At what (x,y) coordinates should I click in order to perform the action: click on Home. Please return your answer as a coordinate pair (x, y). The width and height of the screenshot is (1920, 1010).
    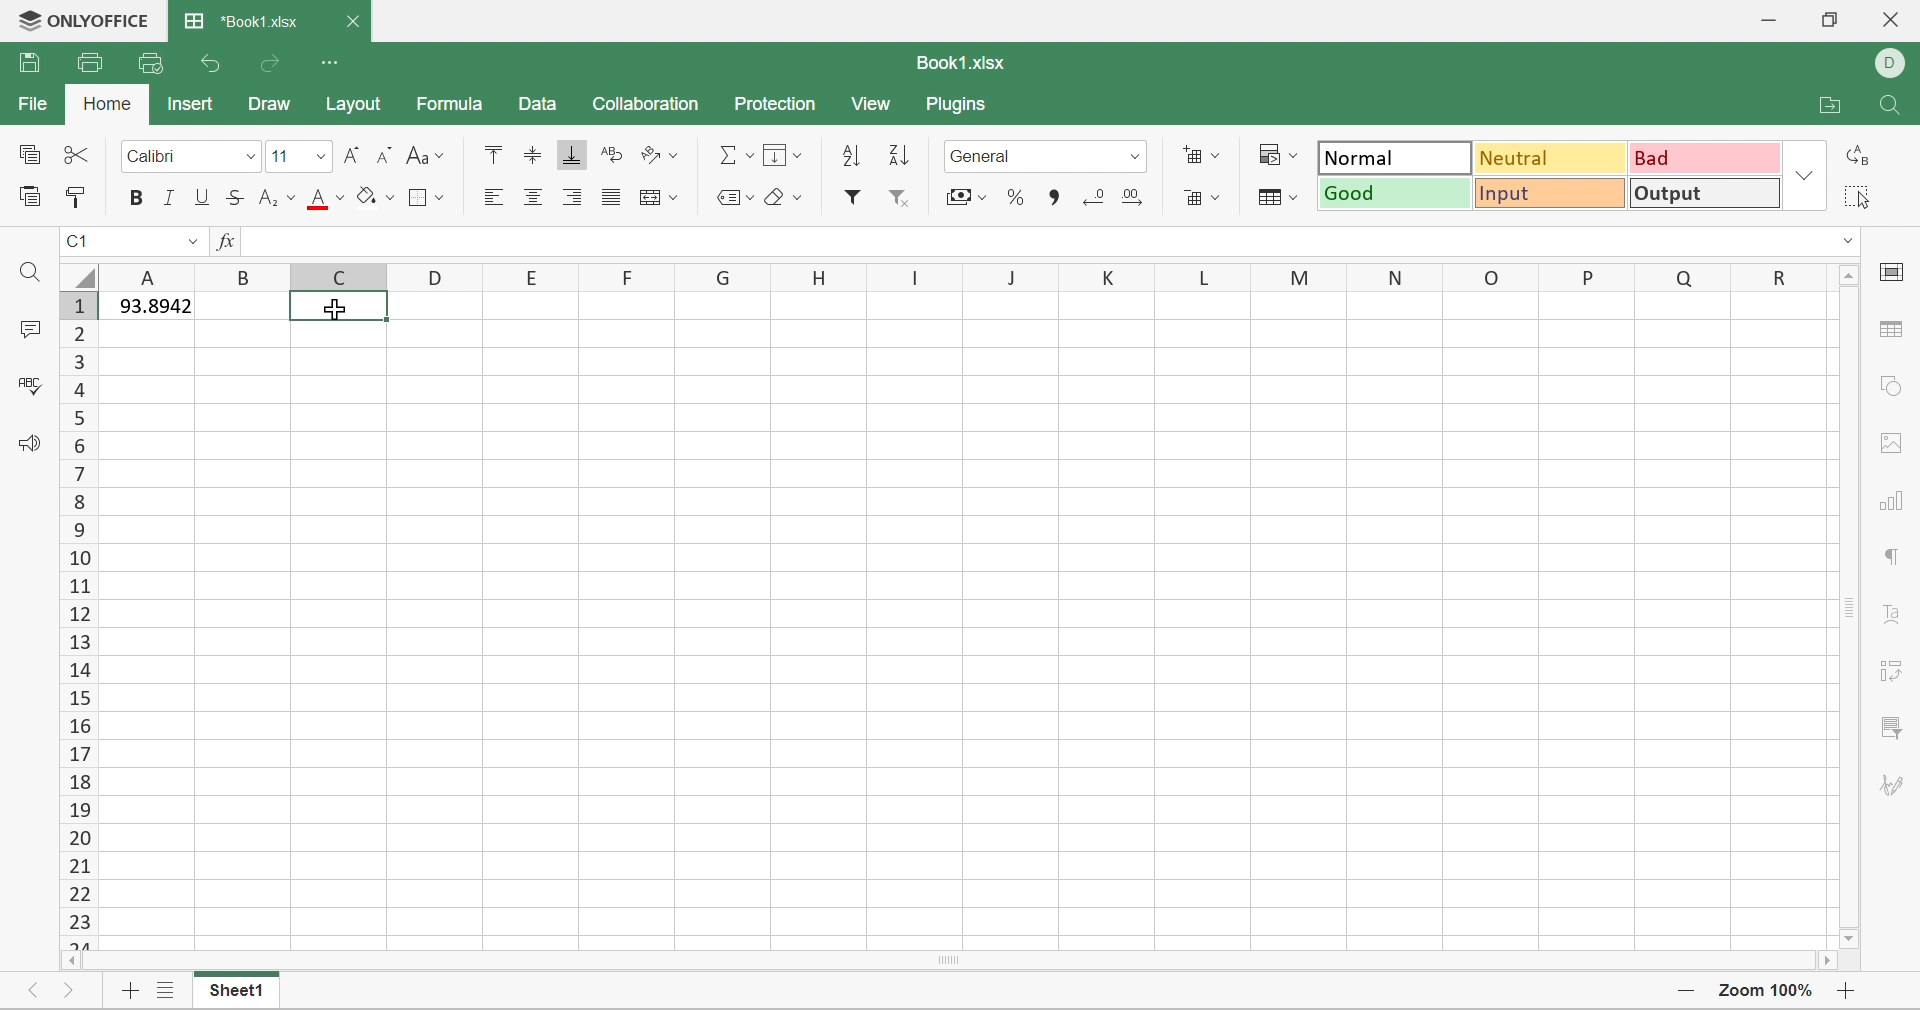
    Looking at the image, I should click on (107, 103).